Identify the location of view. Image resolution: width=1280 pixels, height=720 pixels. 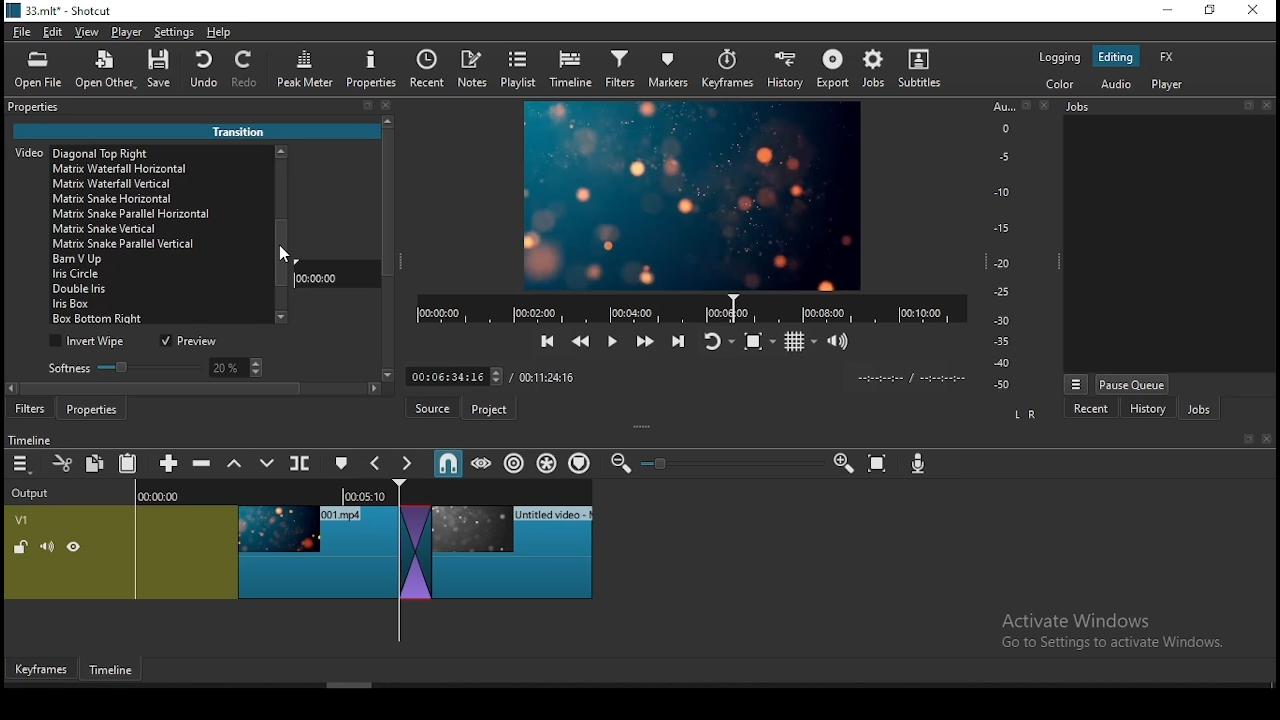
(90, 34).